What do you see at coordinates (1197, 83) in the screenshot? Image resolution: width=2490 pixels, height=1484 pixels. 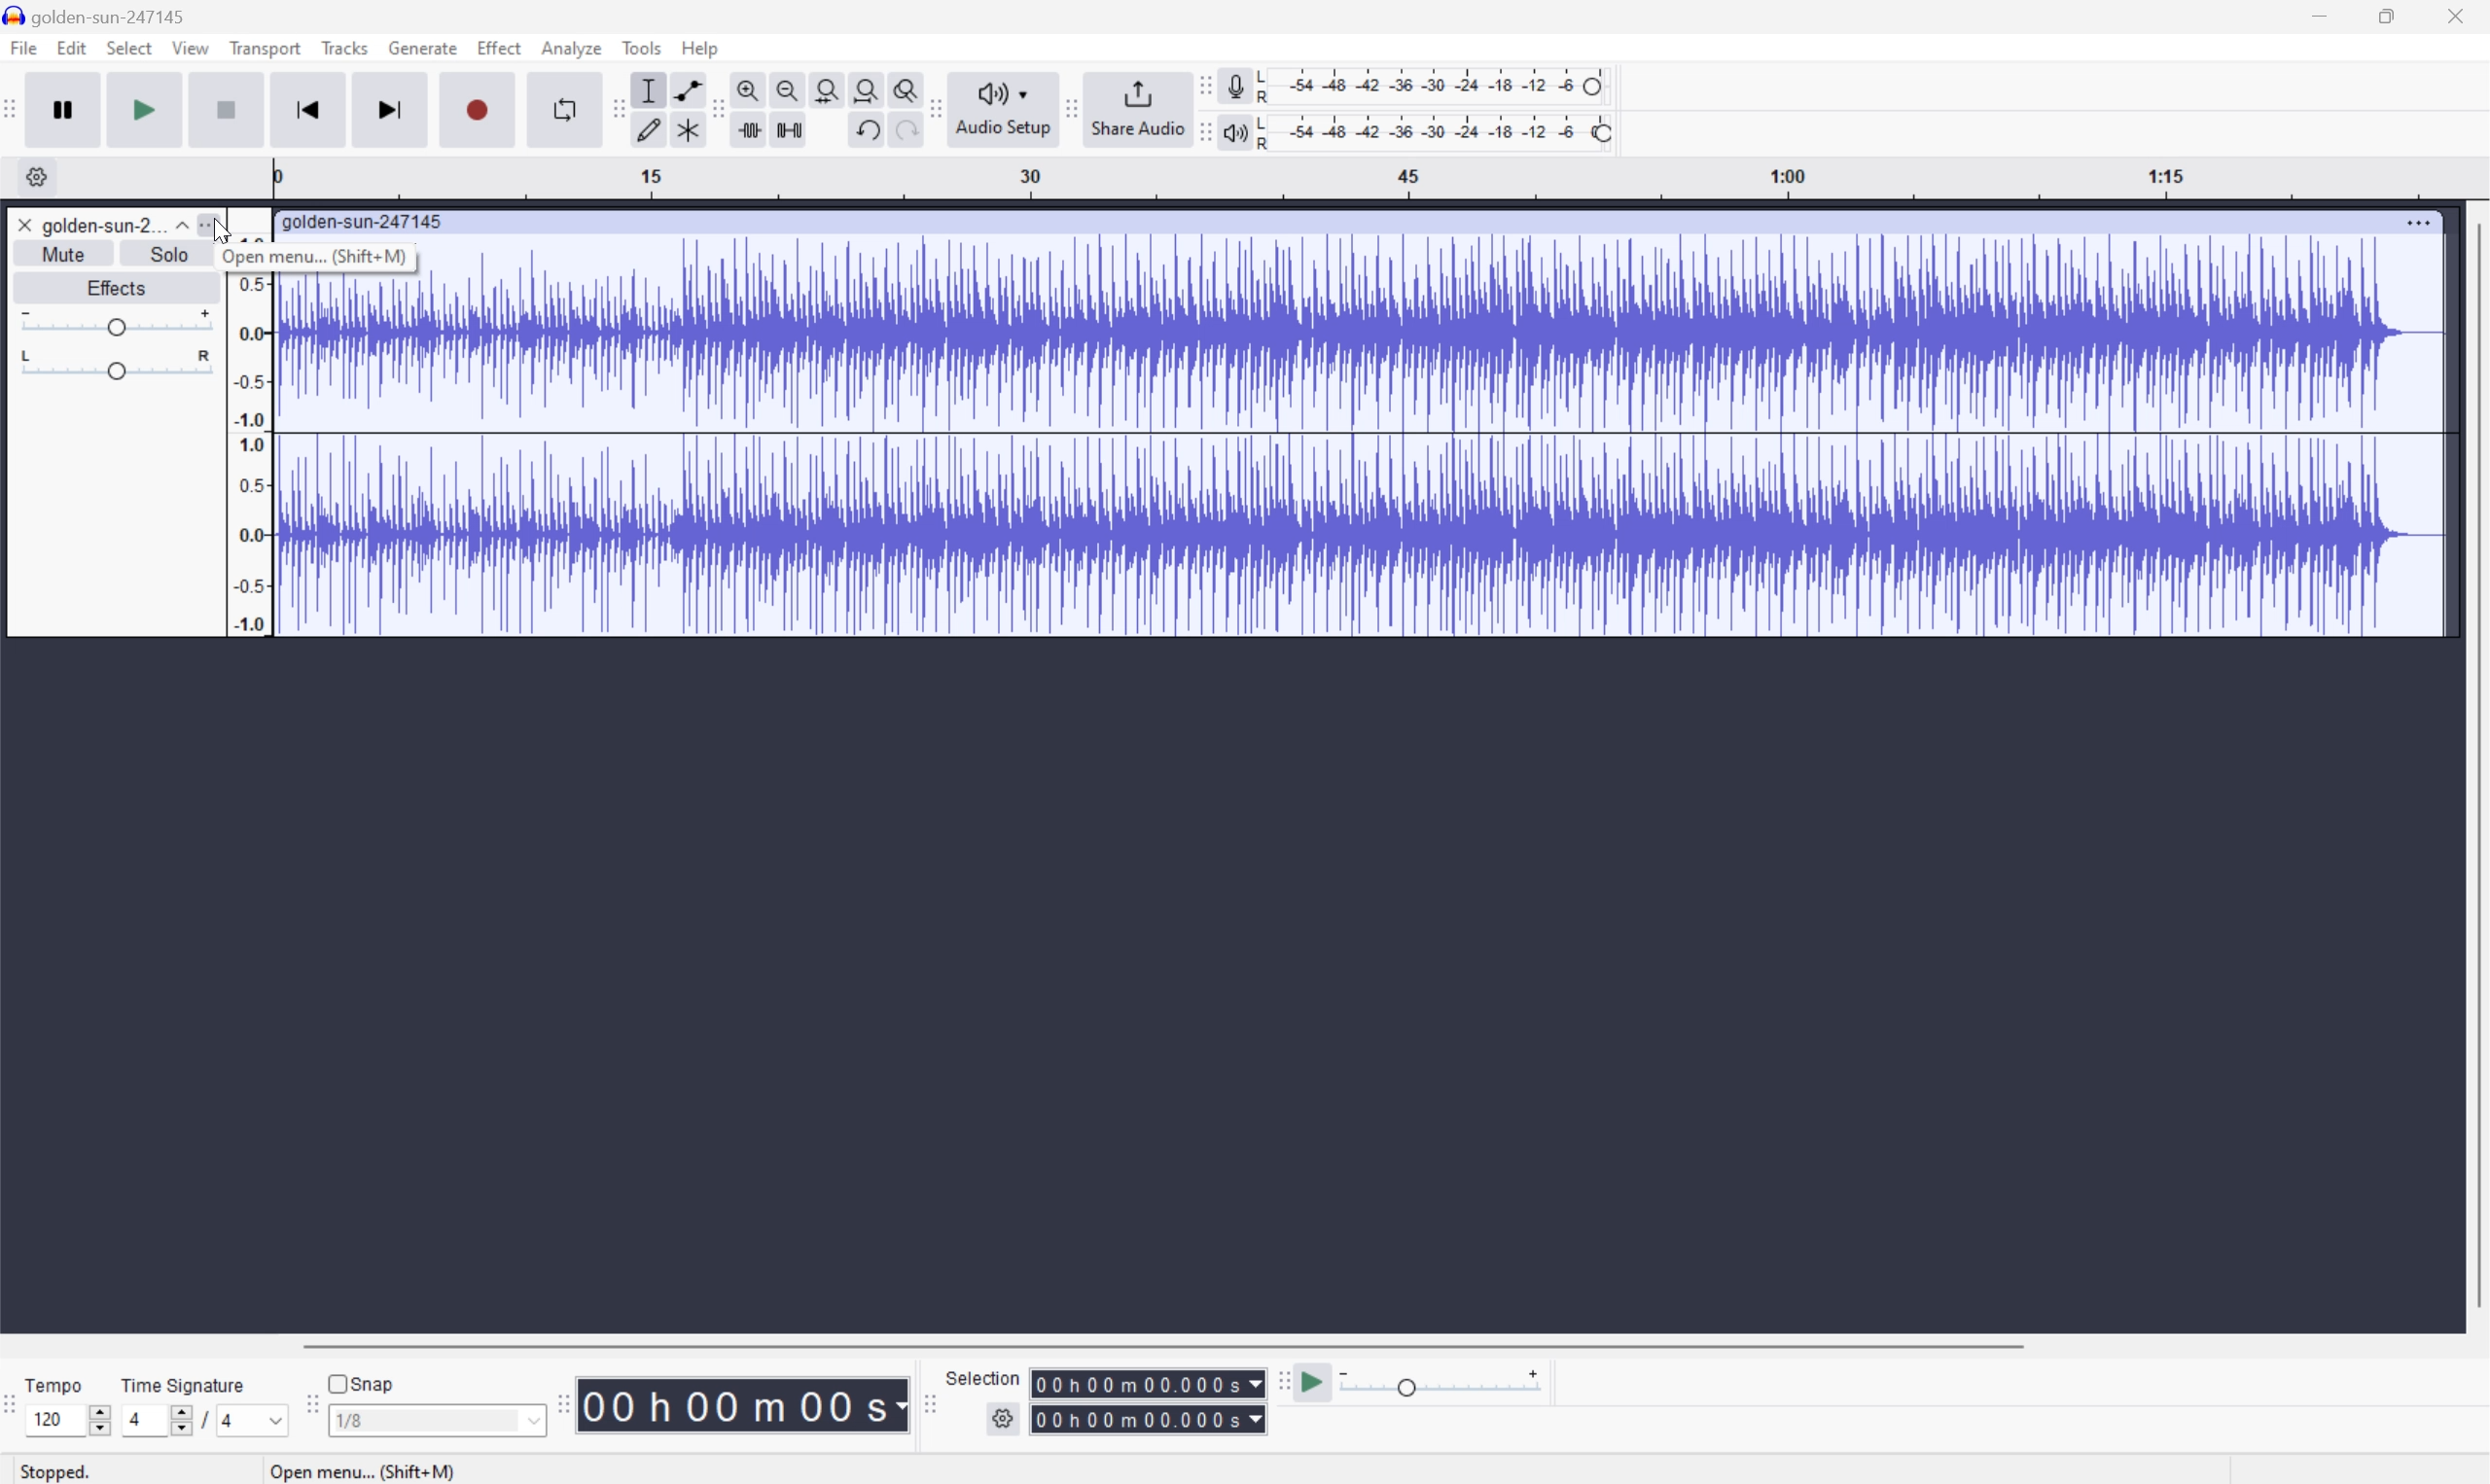 I see `Audacity recording meter toolbar` at bounding box center [1197, 83].